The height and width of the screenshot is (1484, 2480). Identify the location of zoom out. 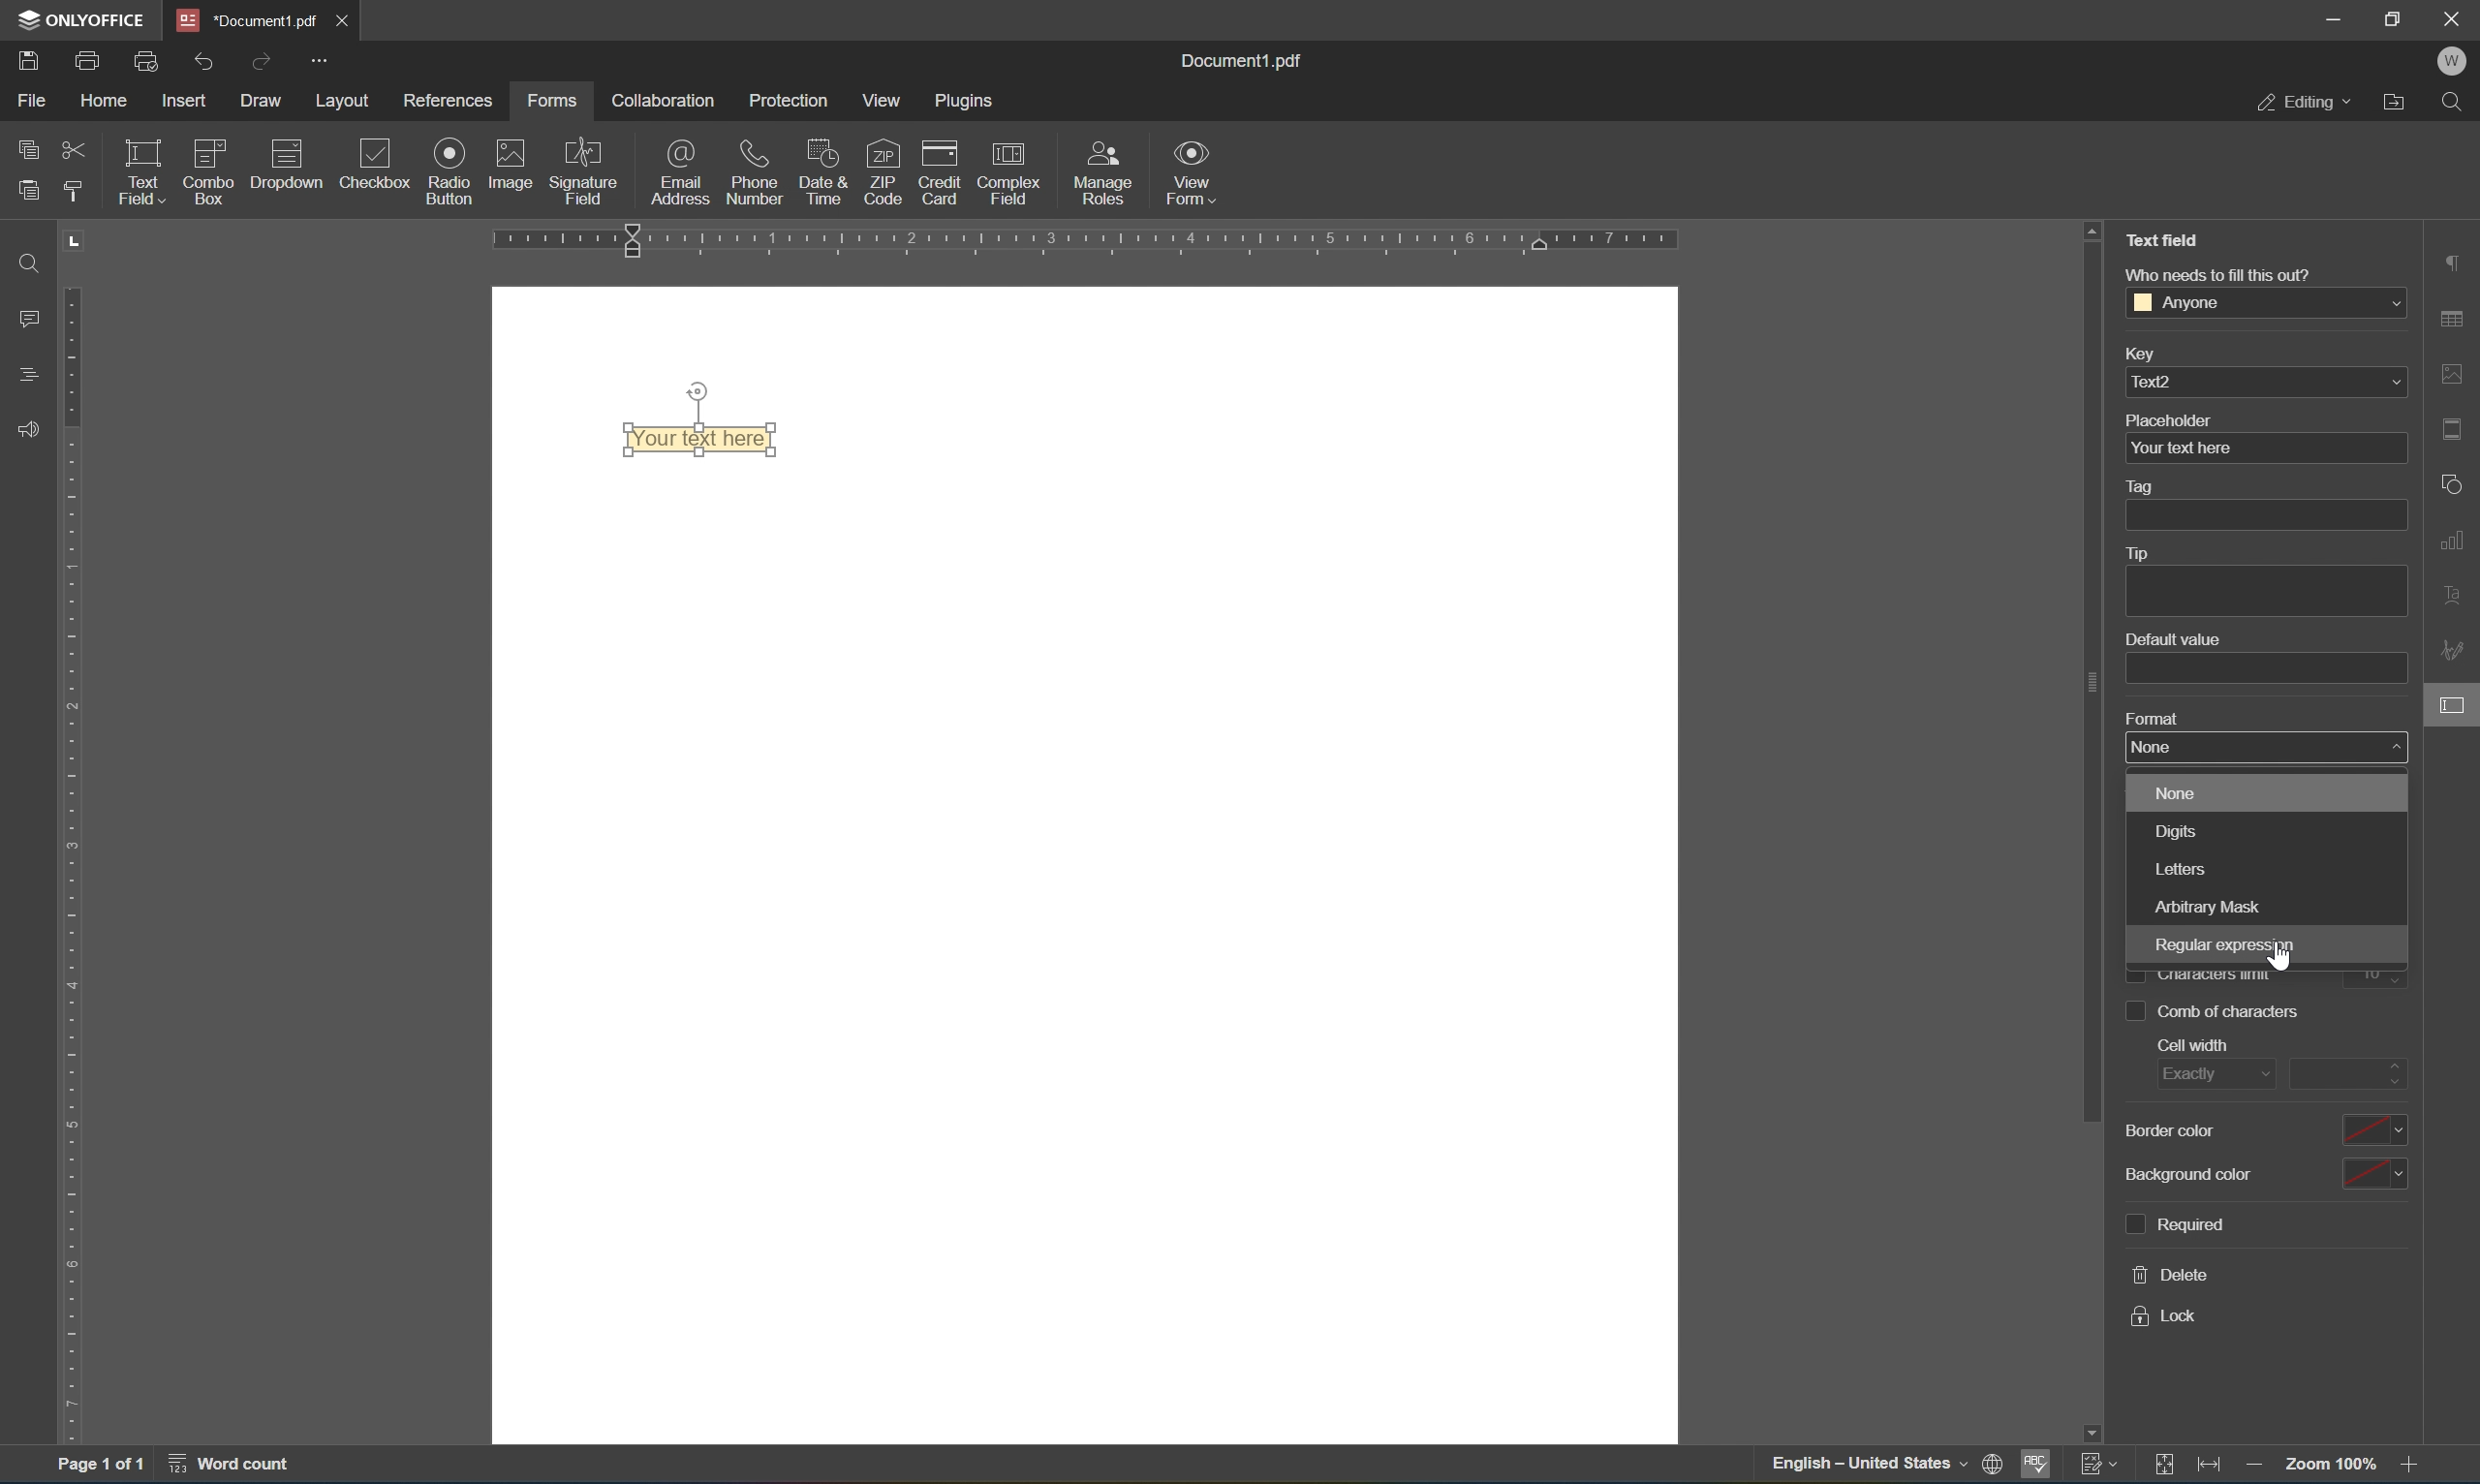
(2257, 1466).